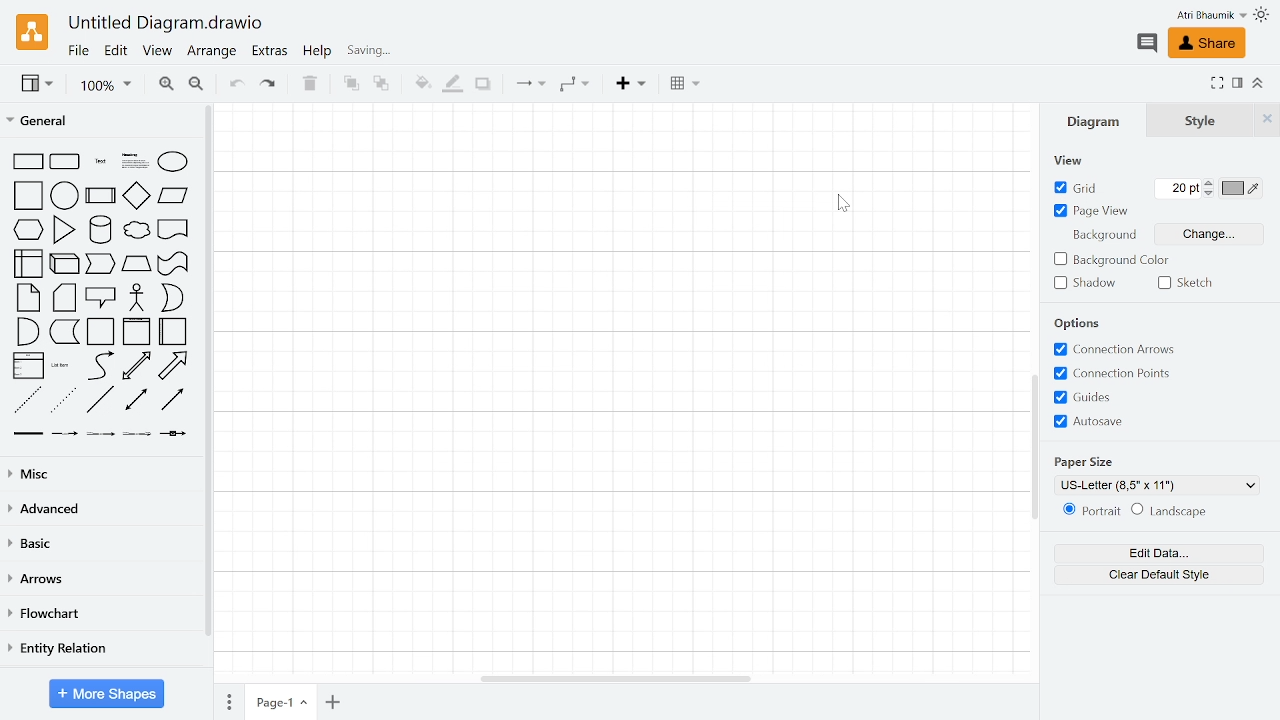  Describe the element at coordinates (108, 693) in the screenshot. I see `More Shapes` at that location.